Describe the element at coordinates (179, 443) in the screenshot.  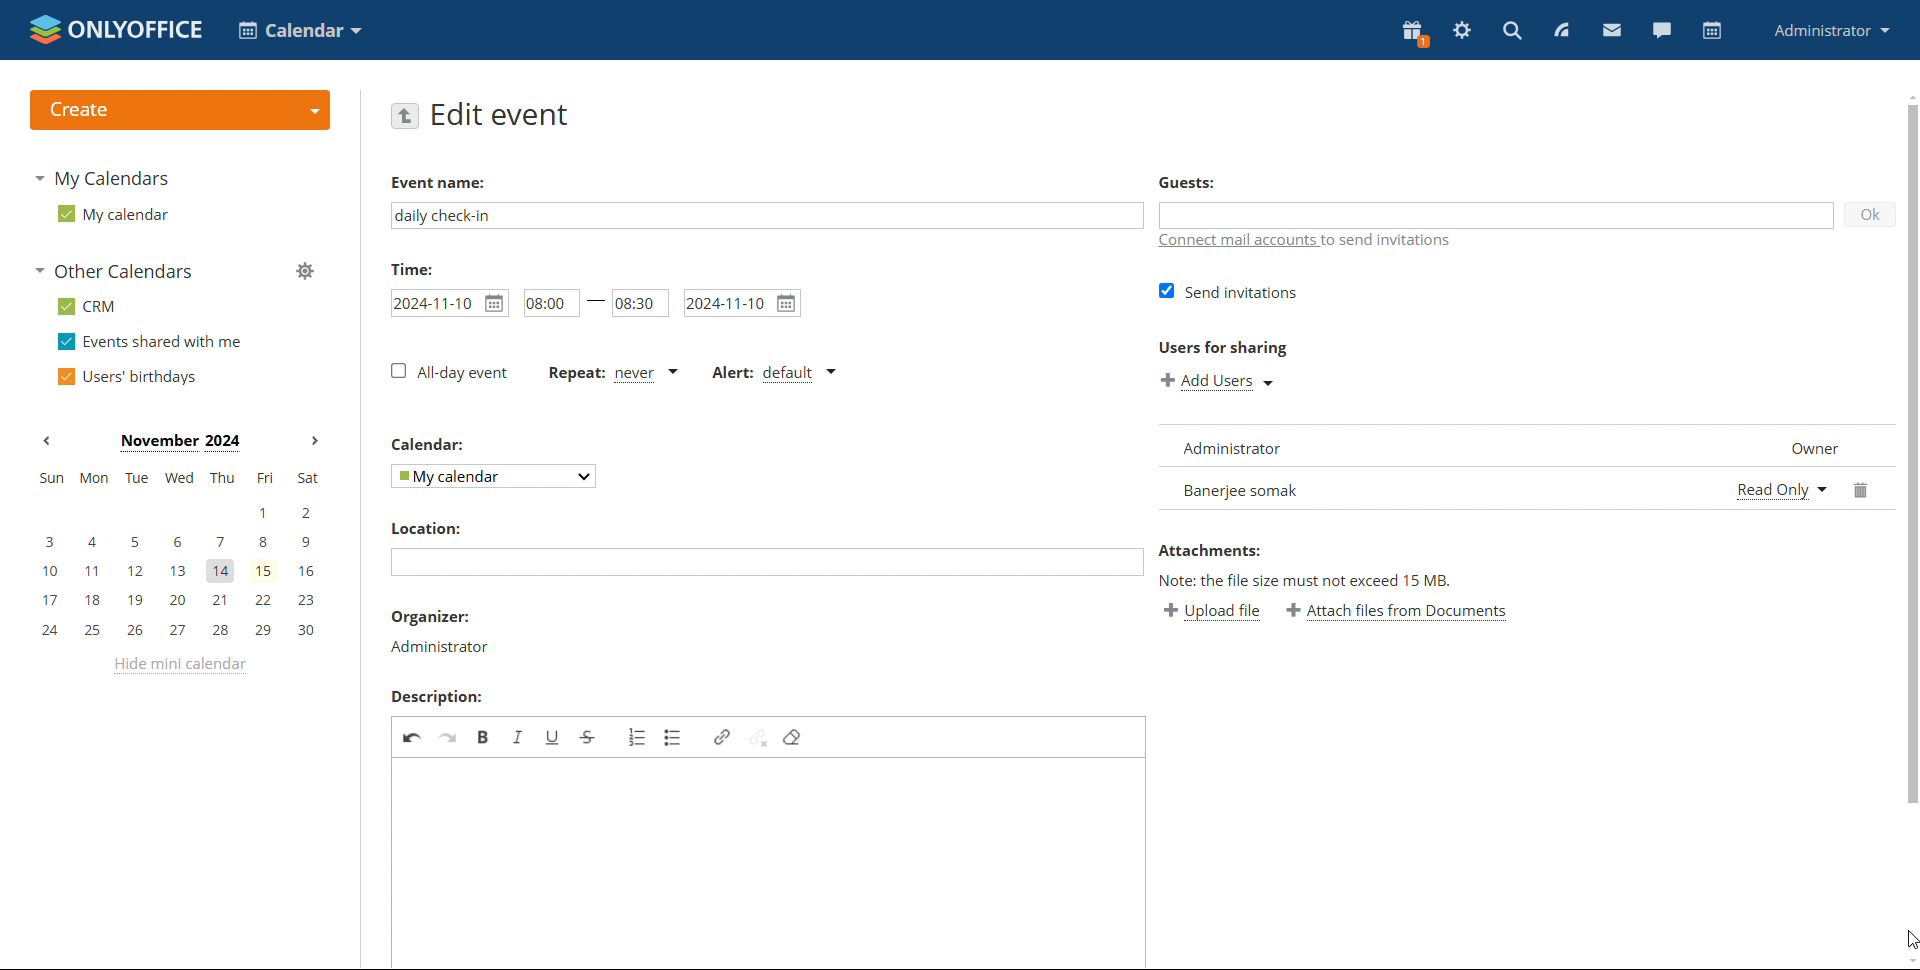
I see `current month` at that location.